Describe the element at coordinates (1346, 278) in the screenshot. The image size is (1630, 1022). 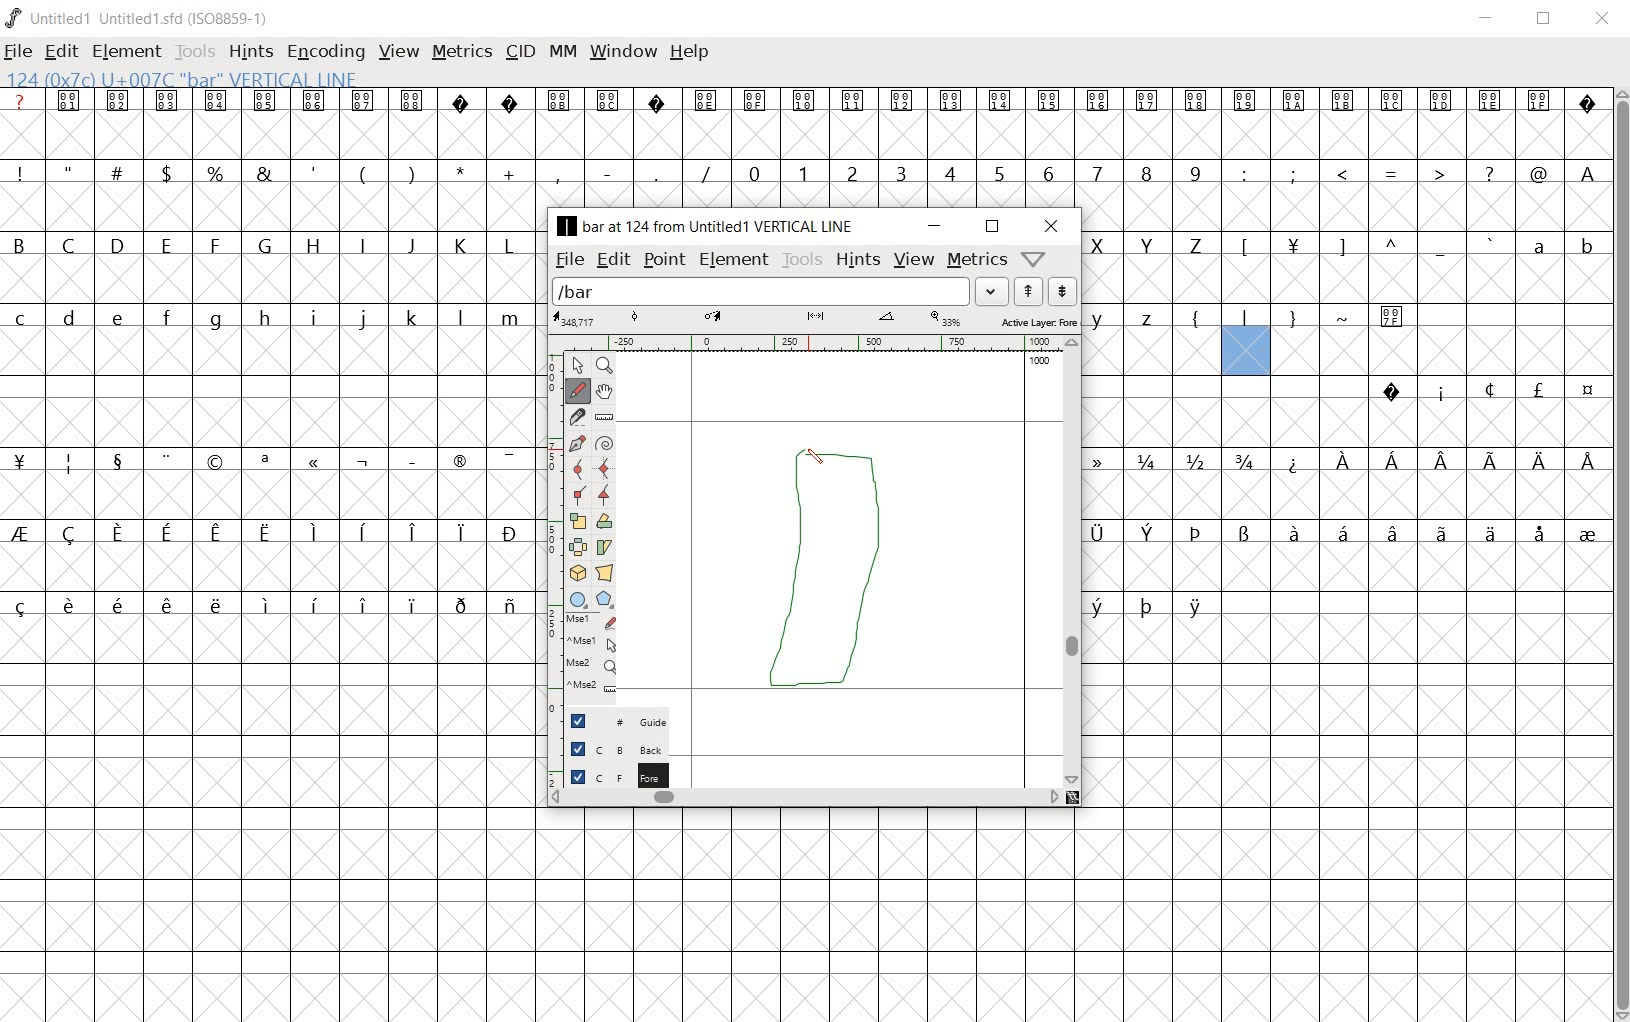
I see `empty cells` at that location.